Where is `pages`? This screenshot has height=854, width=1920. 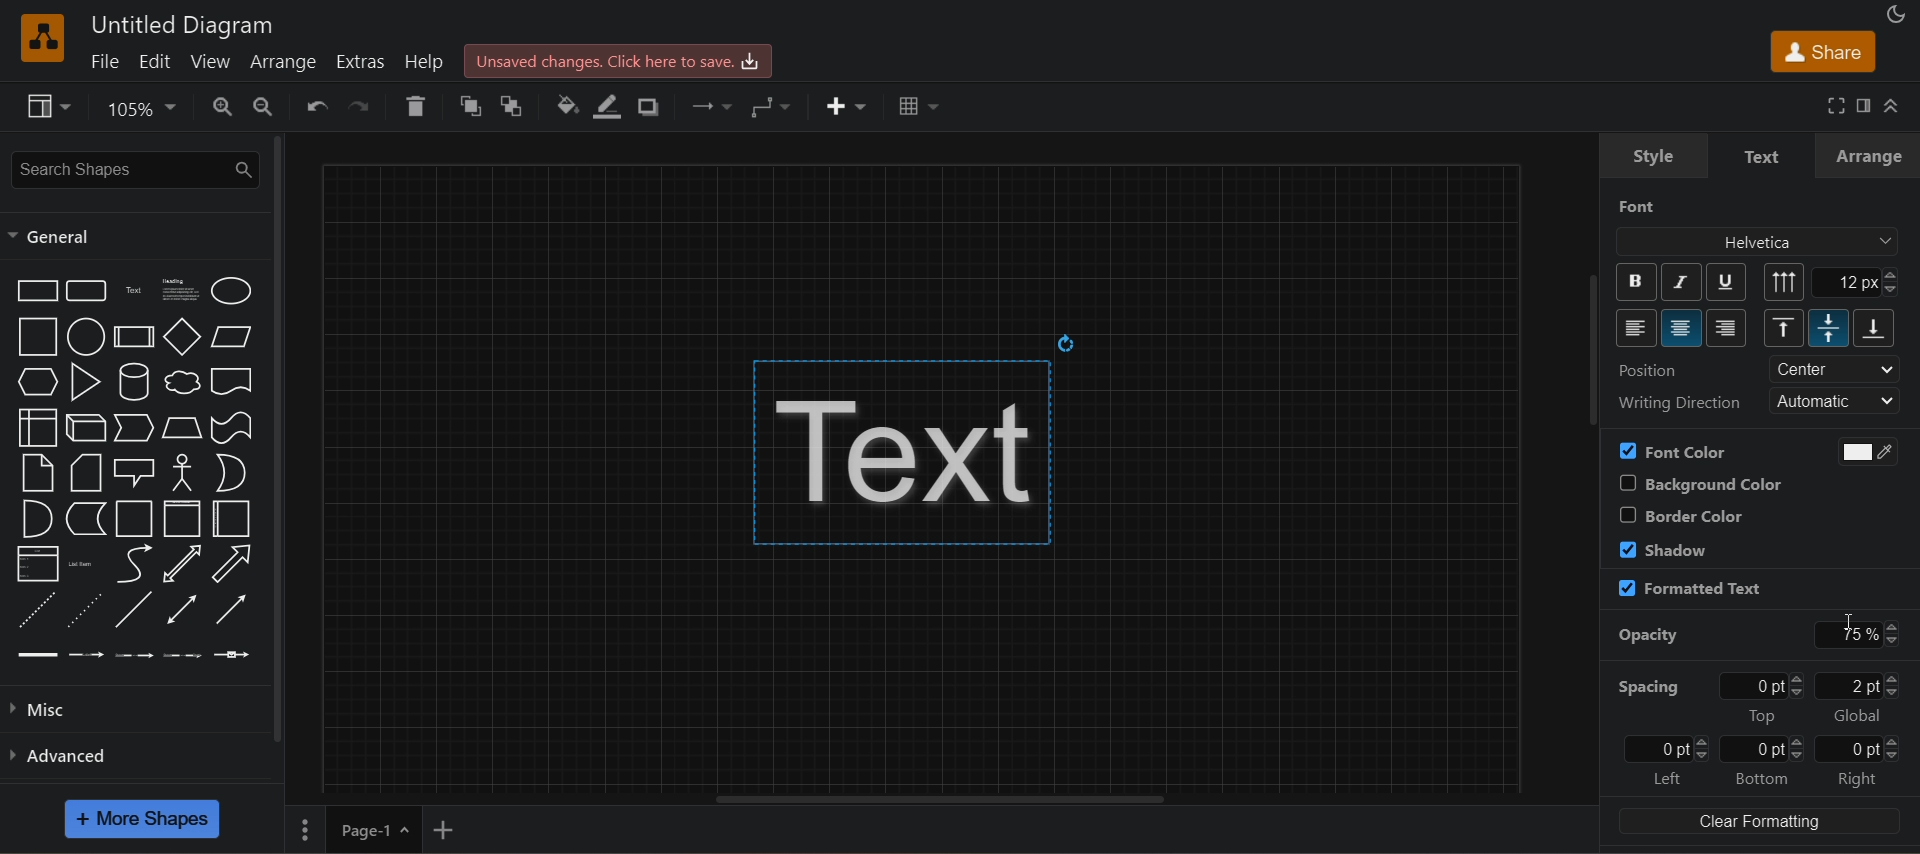
pages is located at coordinates (302, 828).